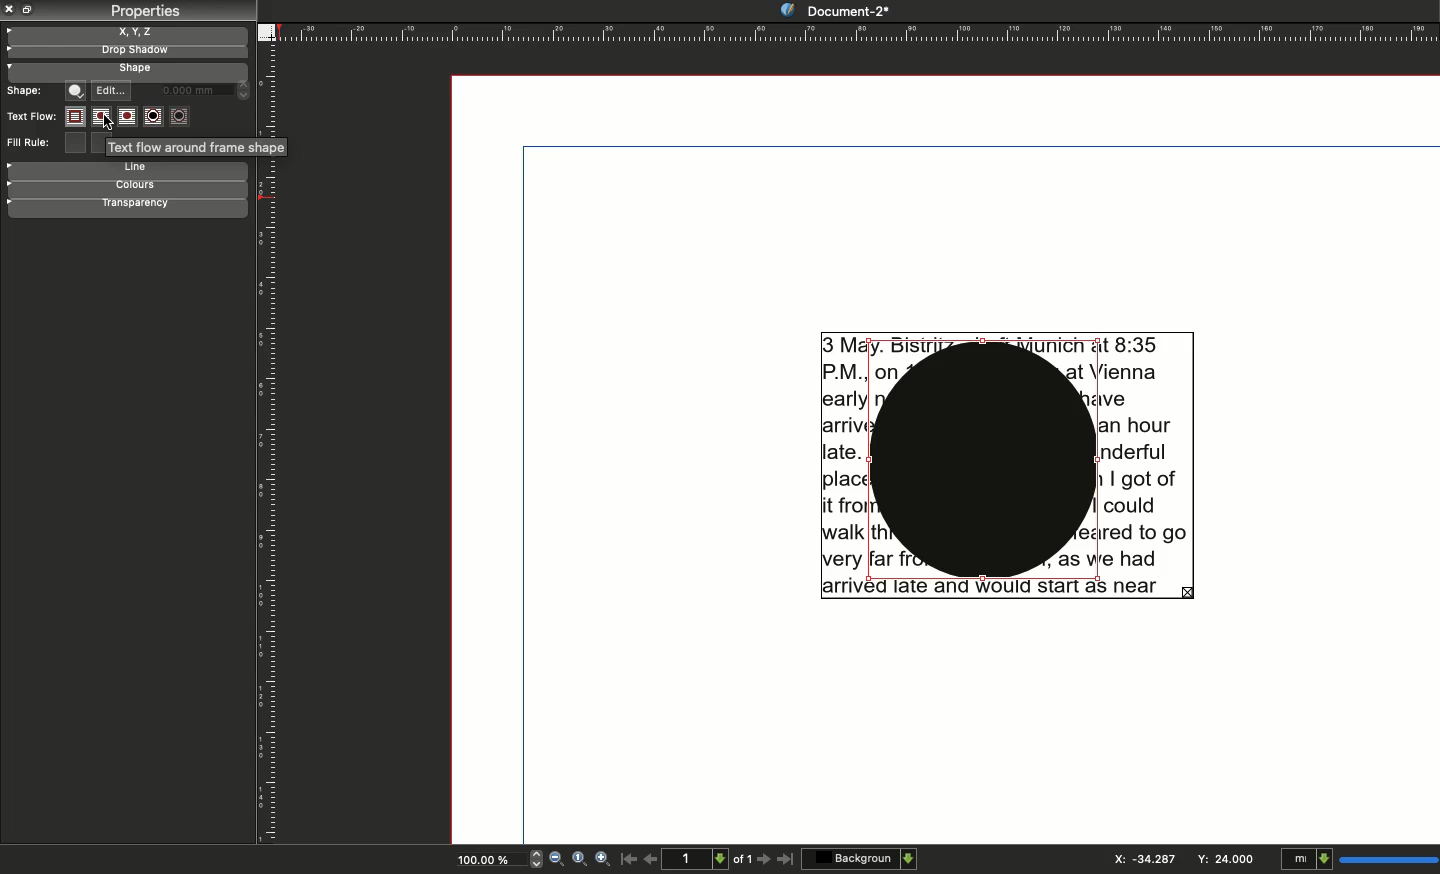 This screenshot has width=1440, height=874. I want to click on Text flow wrap, so click(128, 118).